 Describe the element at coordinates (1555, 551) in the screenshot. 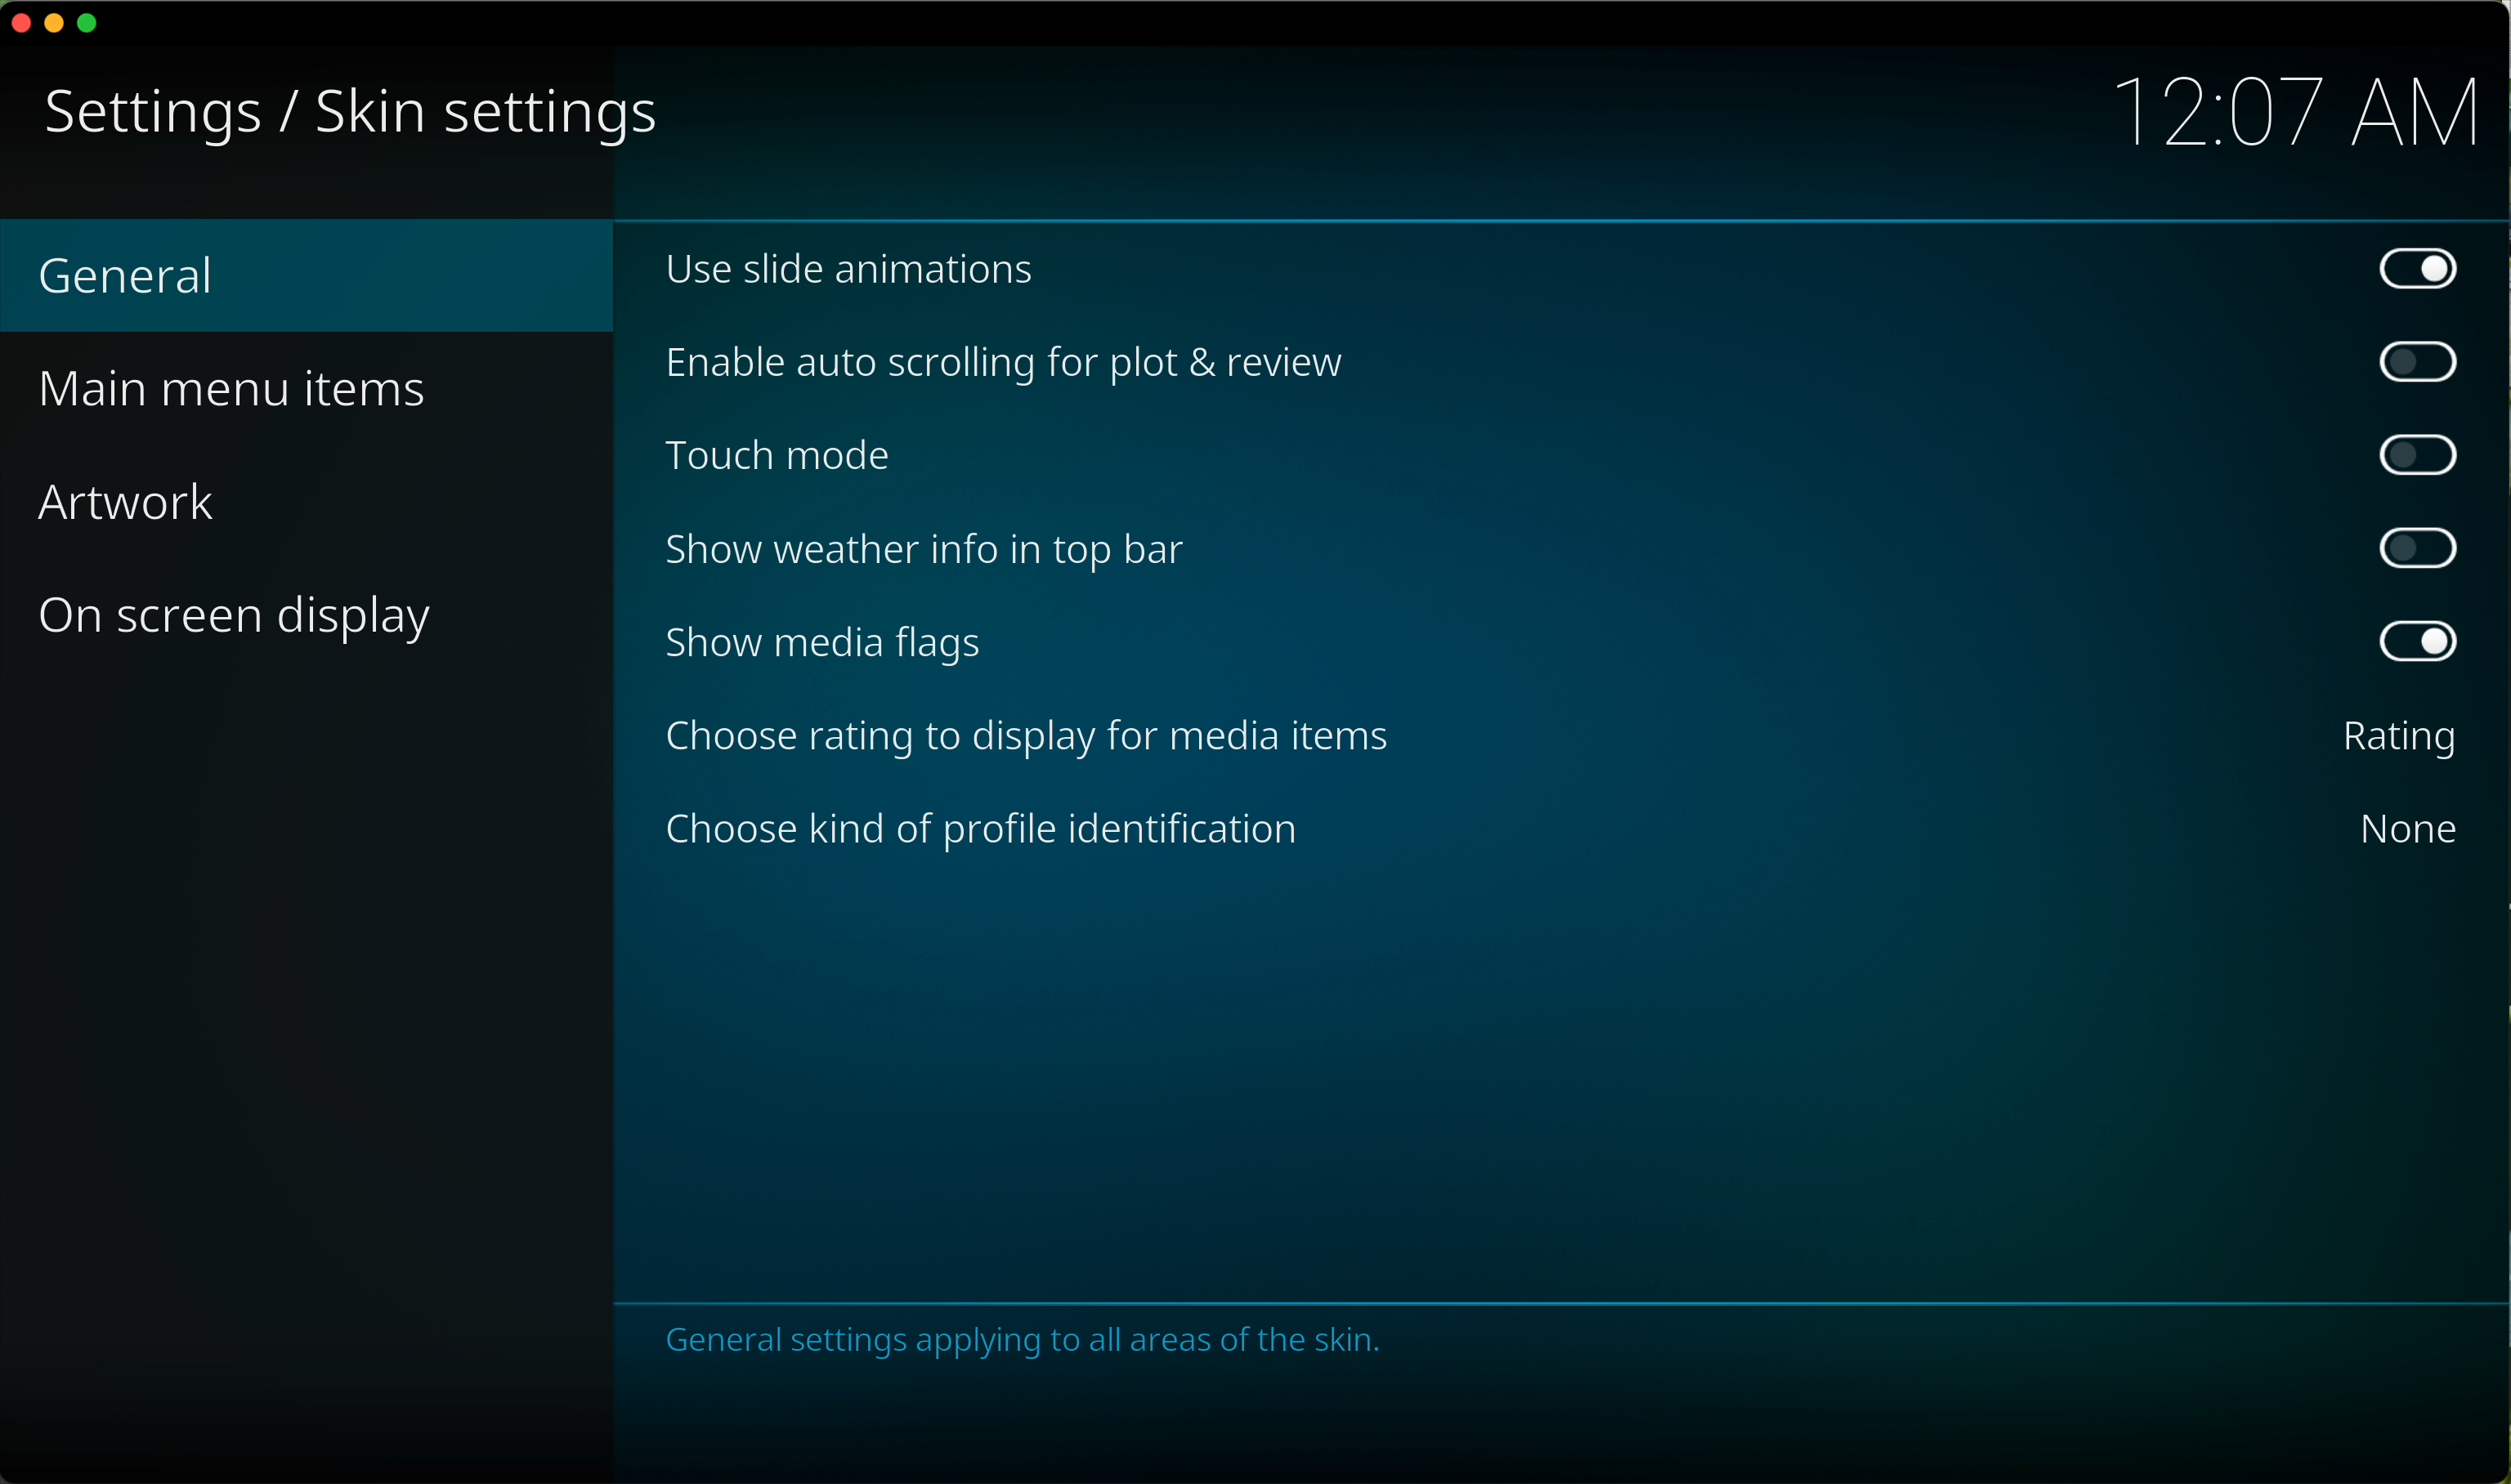

I see `show weather info in top bar` at that location.